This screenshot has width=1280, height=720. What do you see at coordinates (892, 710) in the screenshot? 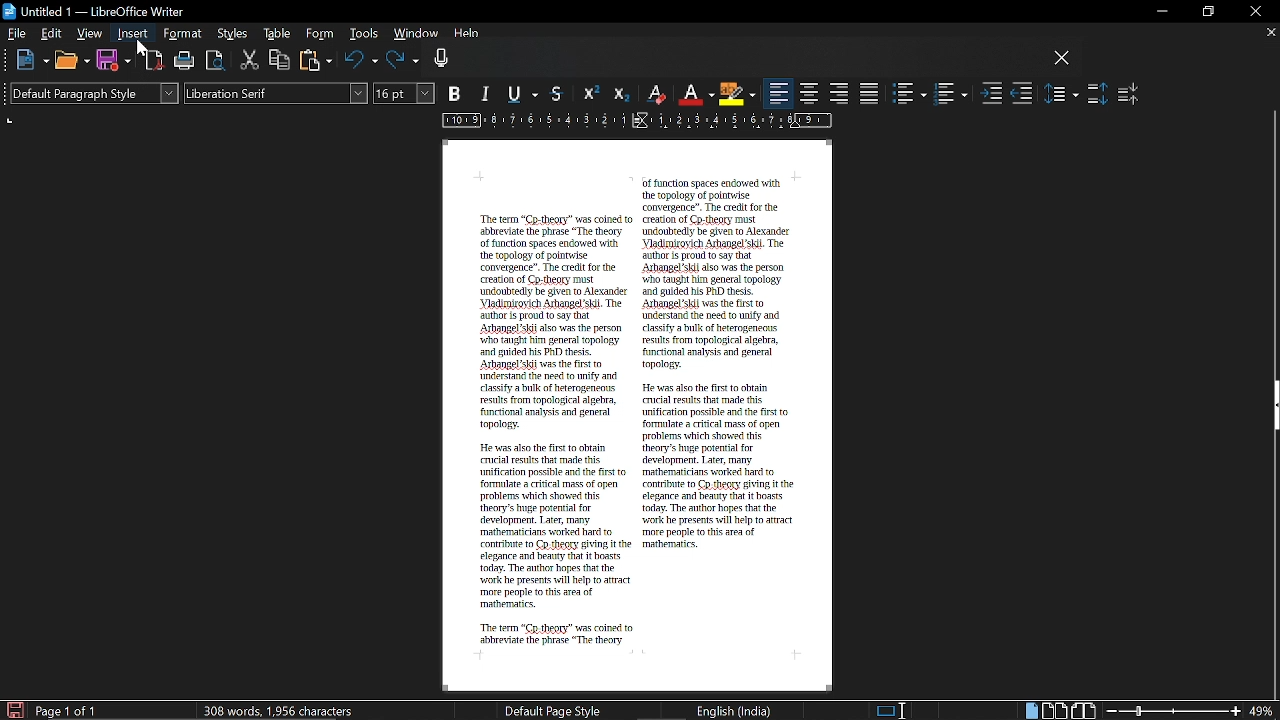
I see `Standard selection` at bounding box center [892, 710].